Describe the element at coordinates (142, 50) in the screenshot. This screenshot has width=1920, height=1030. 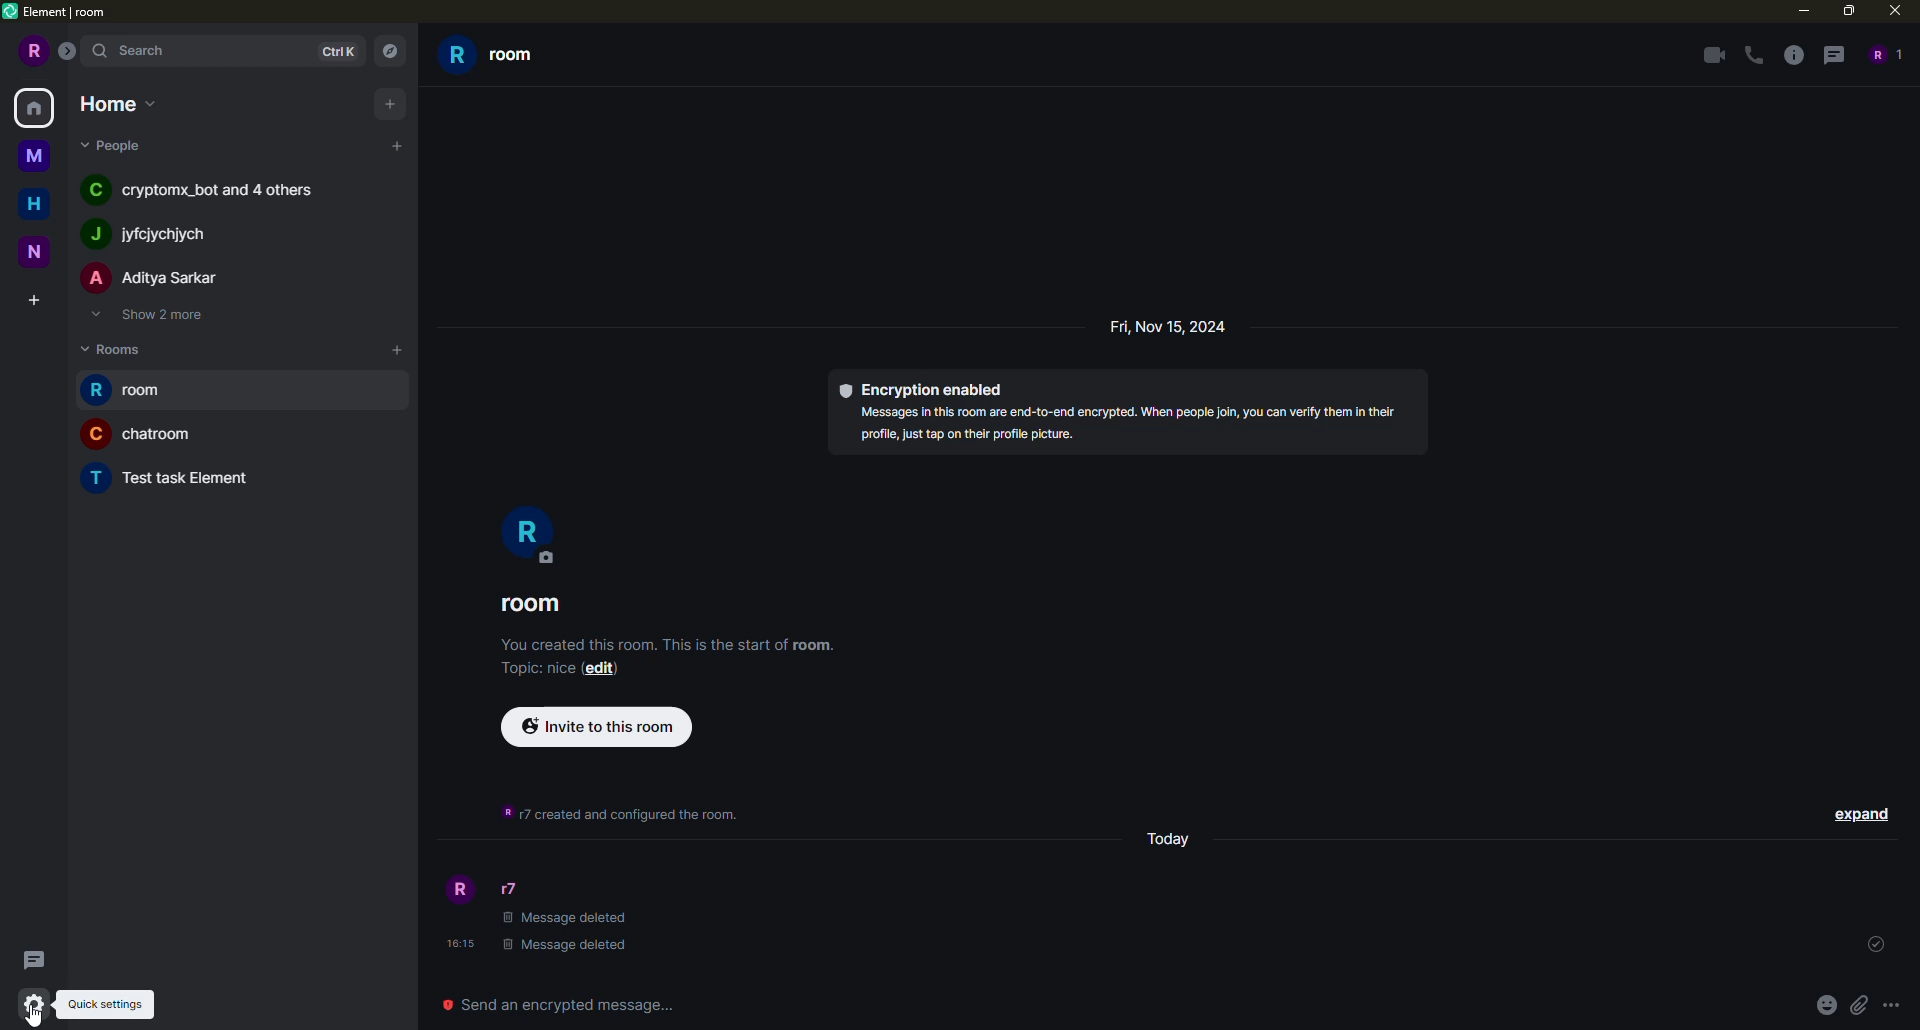
I see `search` at that location.